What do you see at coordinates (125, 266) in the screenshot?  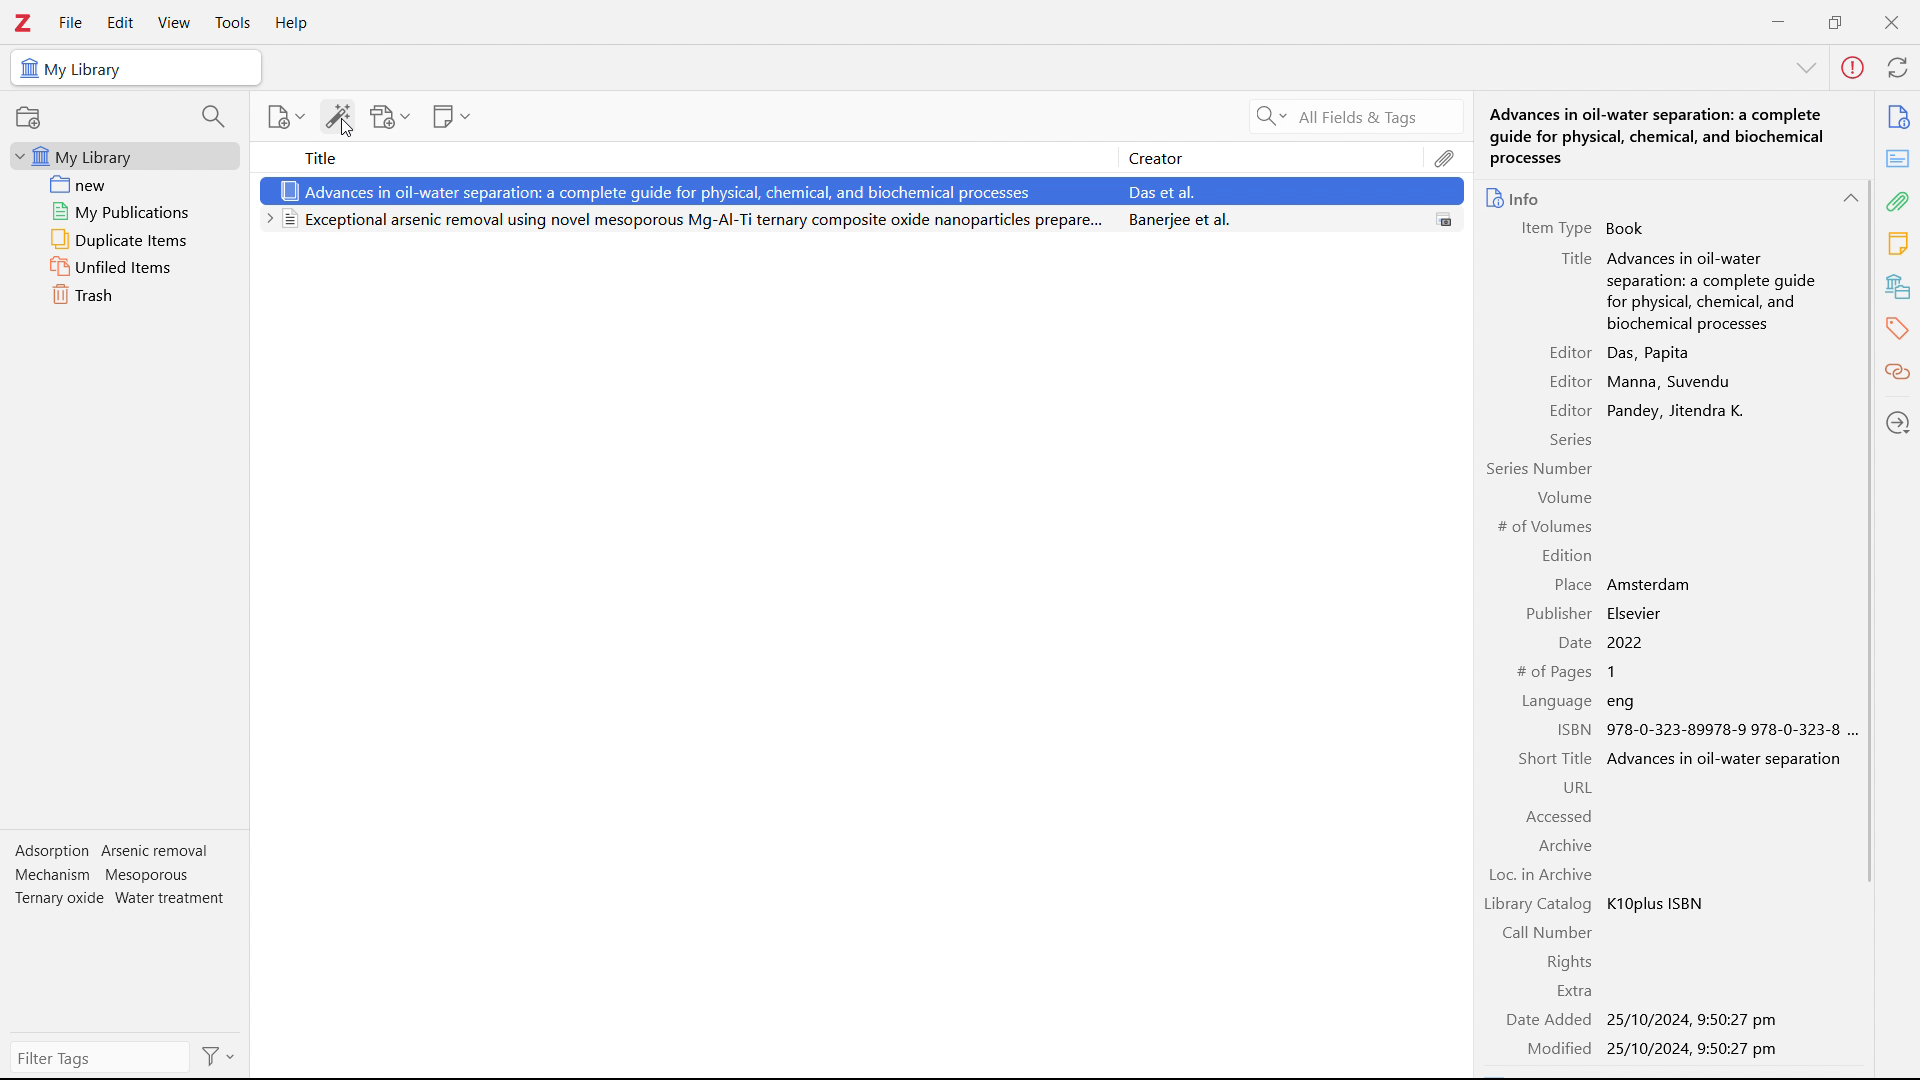 I see `unfiled items` at bounding box center [125, 266].